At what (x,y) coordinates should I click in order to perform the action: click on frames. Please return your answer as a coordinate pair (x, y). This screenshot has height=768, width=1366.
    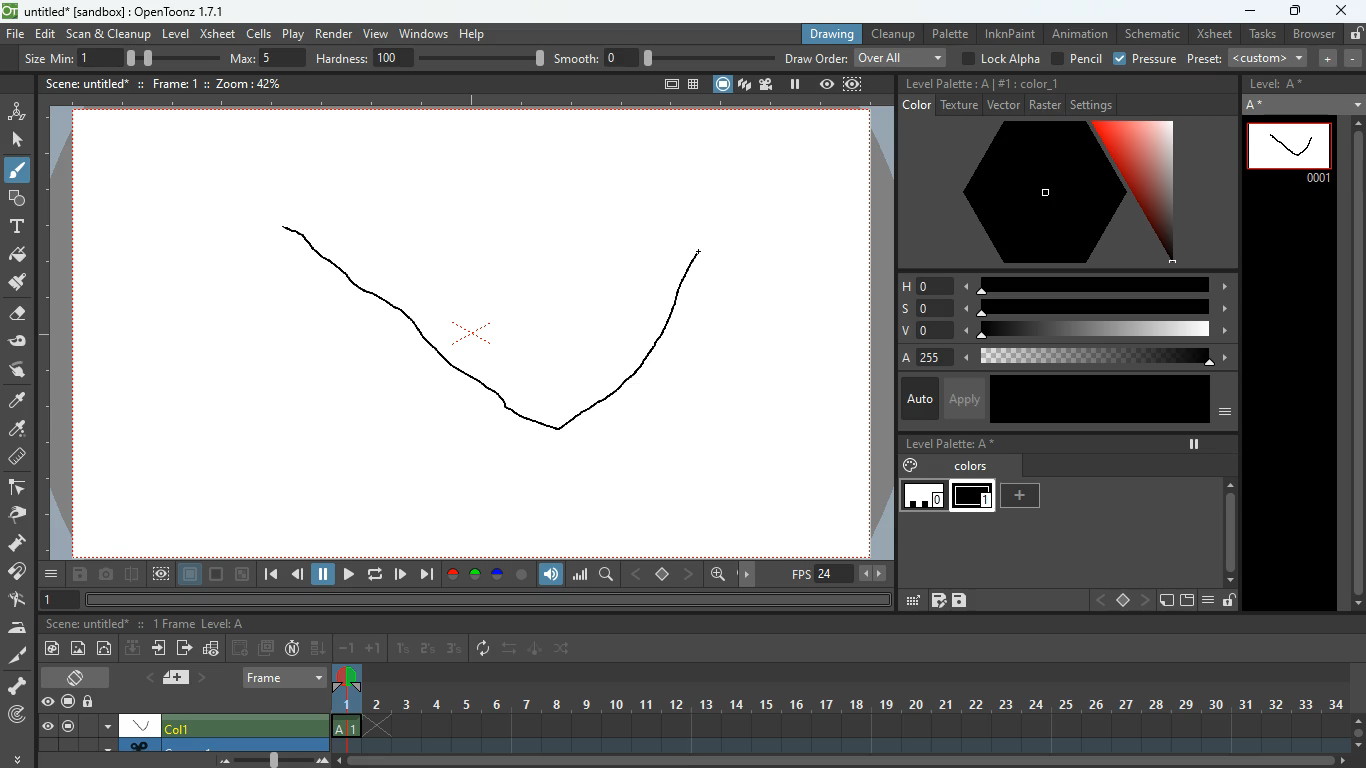
    Looking at the image, I should click on (170, 624).